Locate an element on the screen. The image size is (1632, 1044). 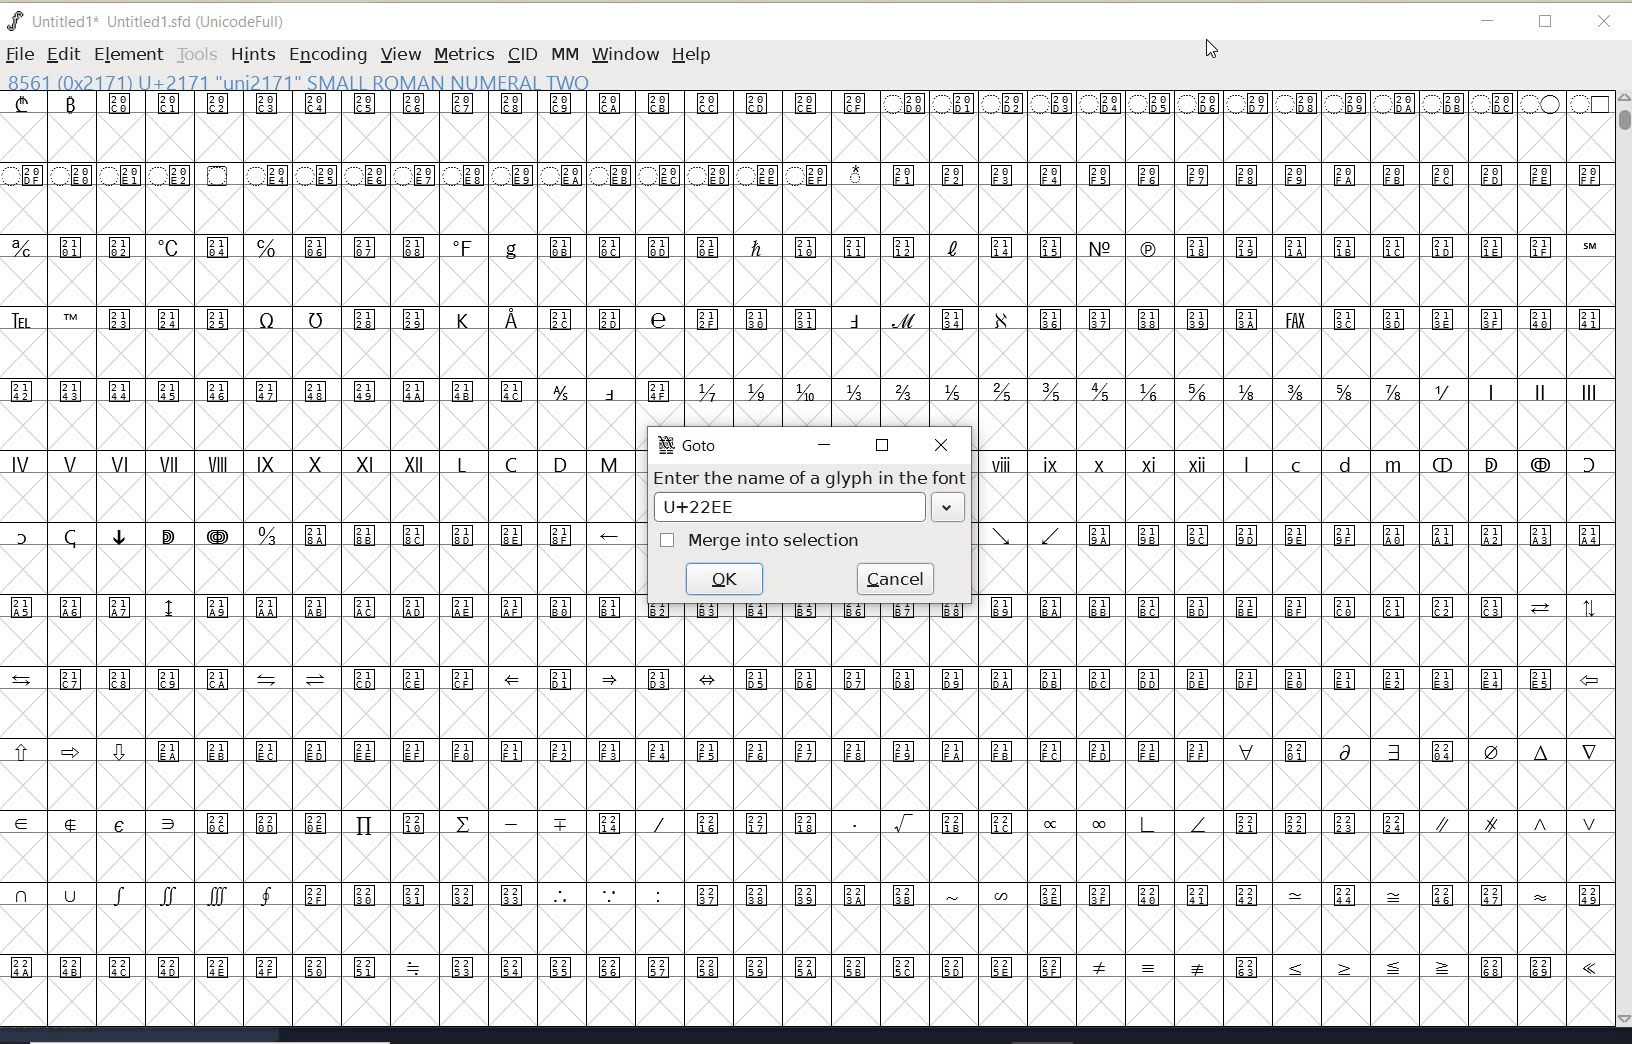
CID is located at coordinates (521, 54).